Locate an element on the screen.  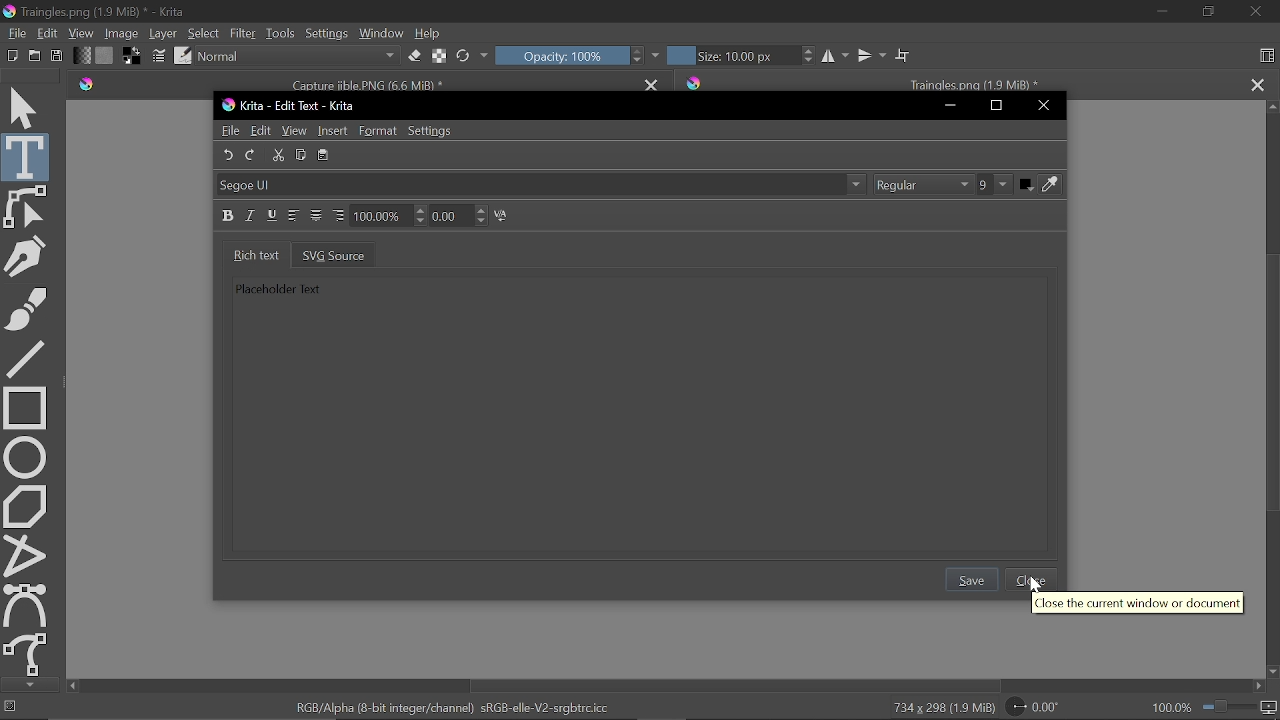
Serge UI is located at coordinates (271, 185).